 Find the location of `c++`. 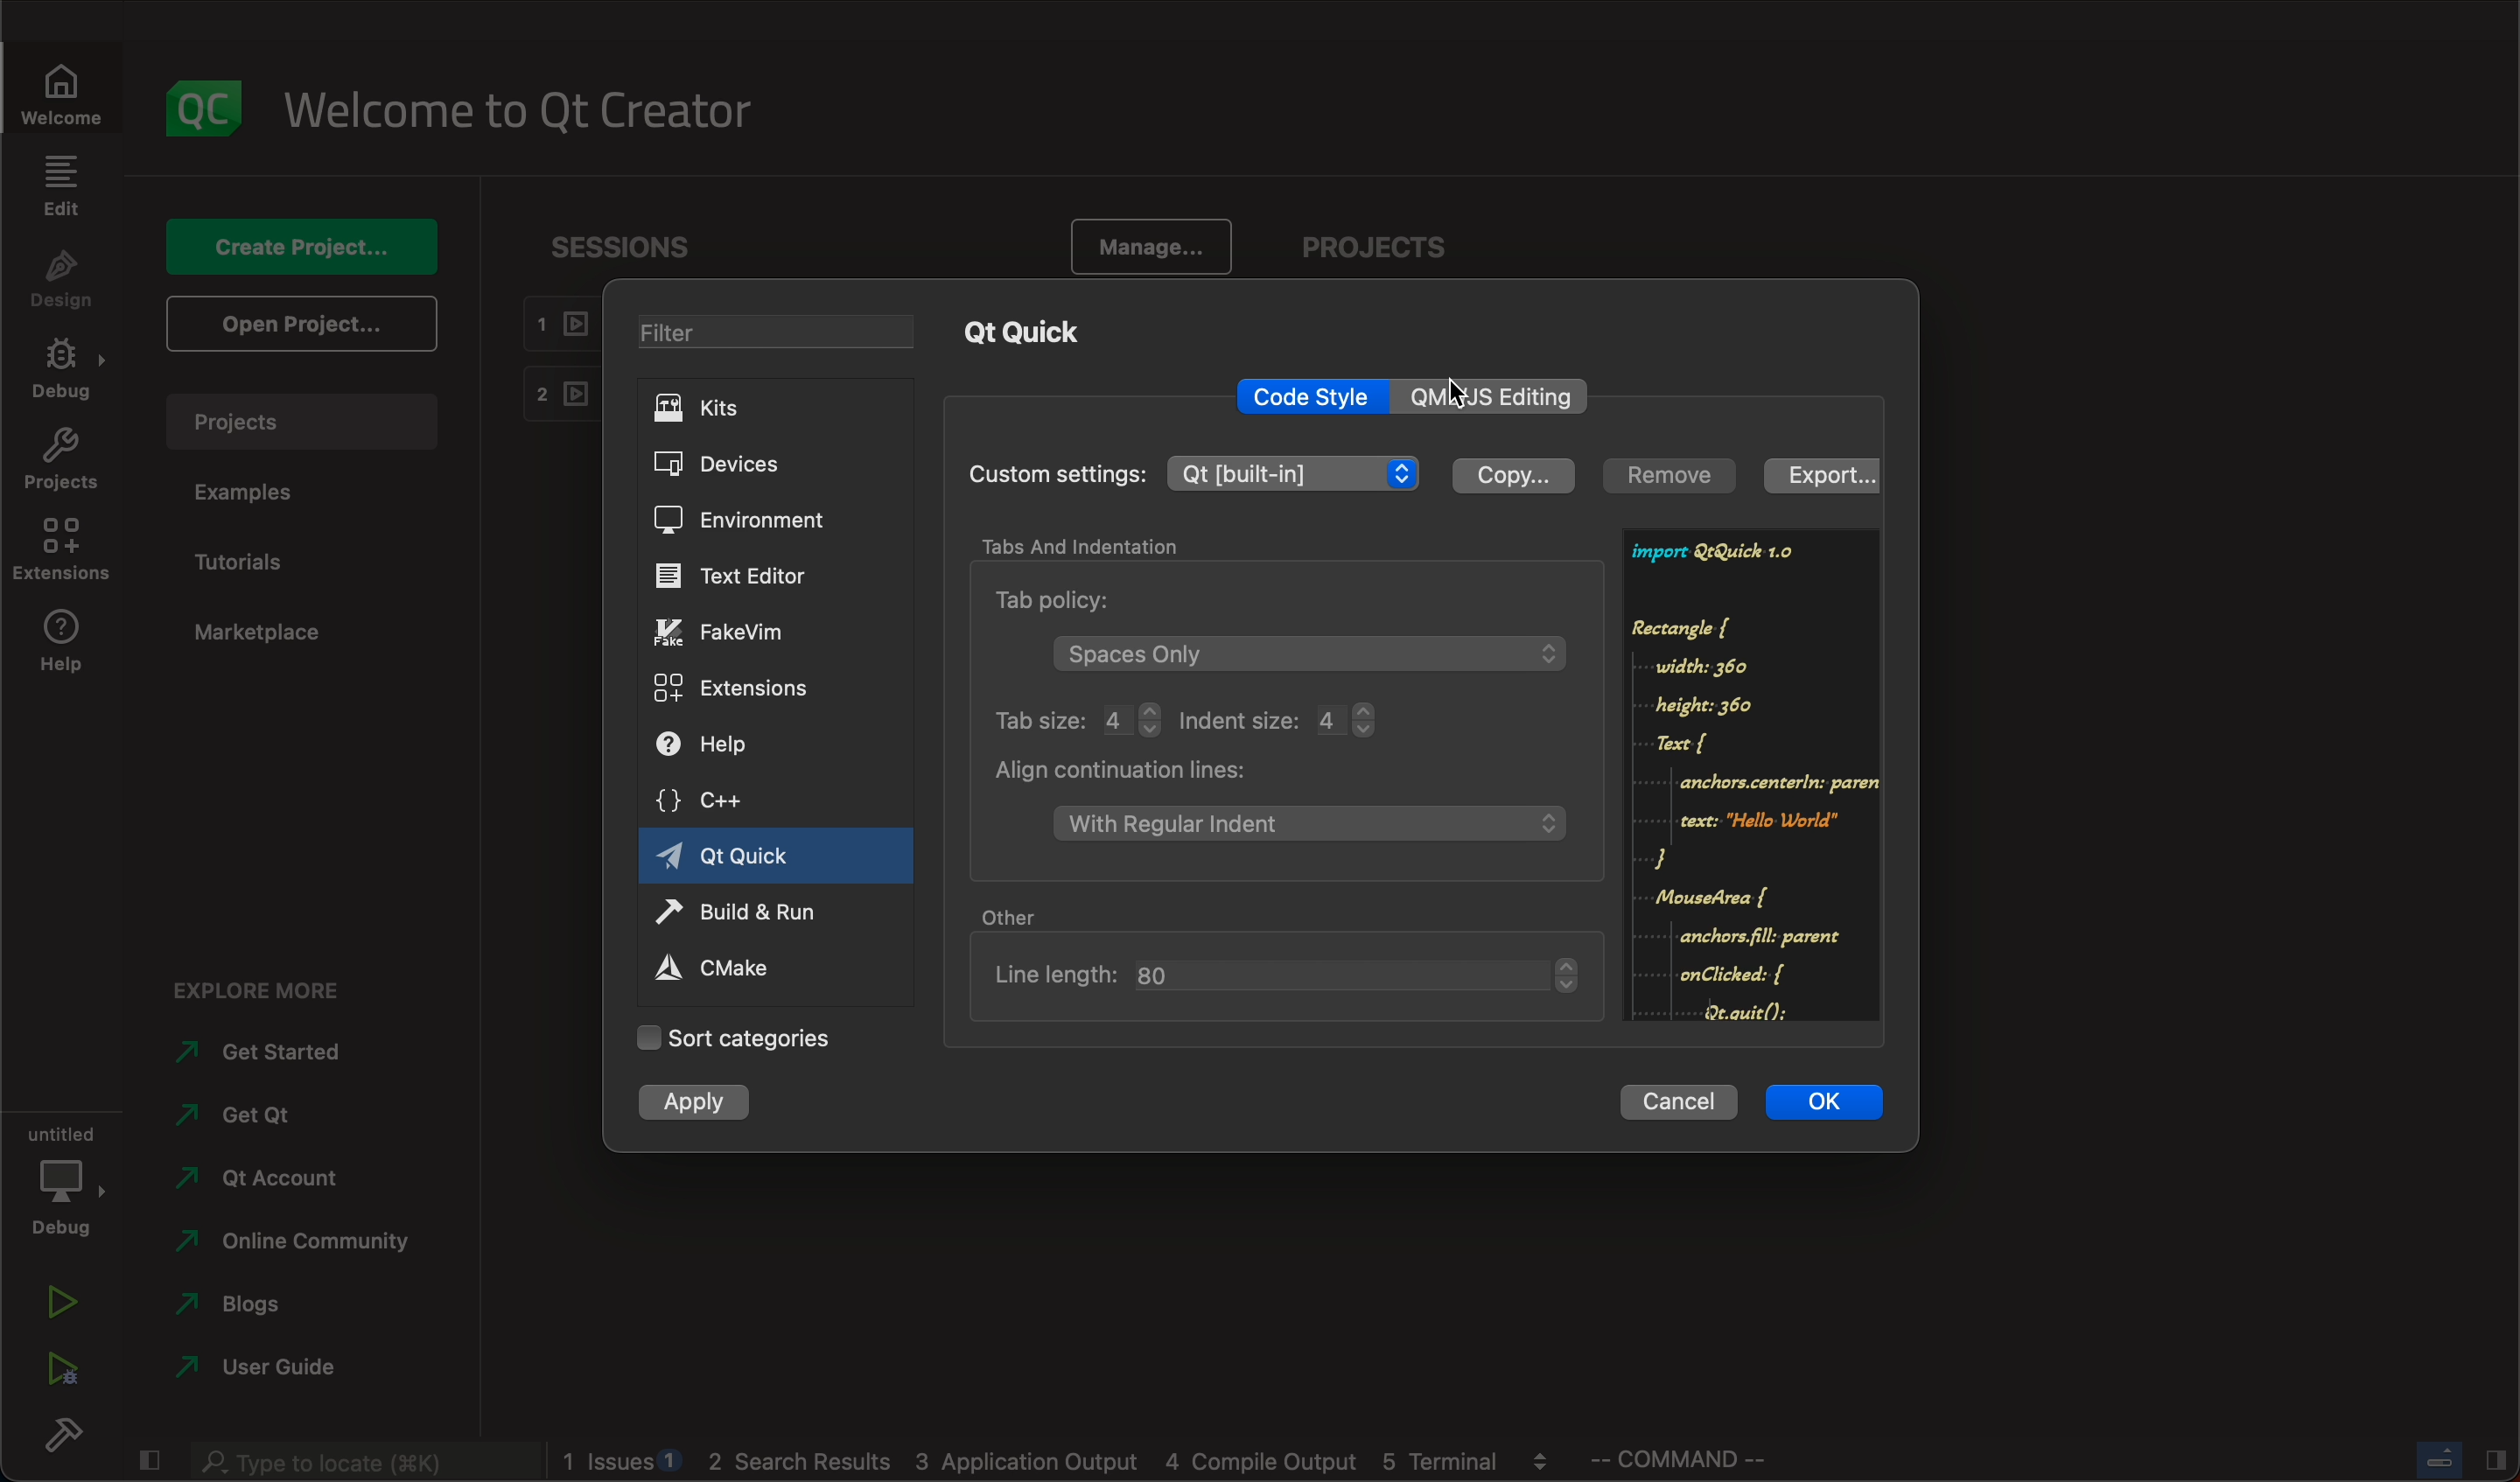

c++ is located at coordinates (723, 801).